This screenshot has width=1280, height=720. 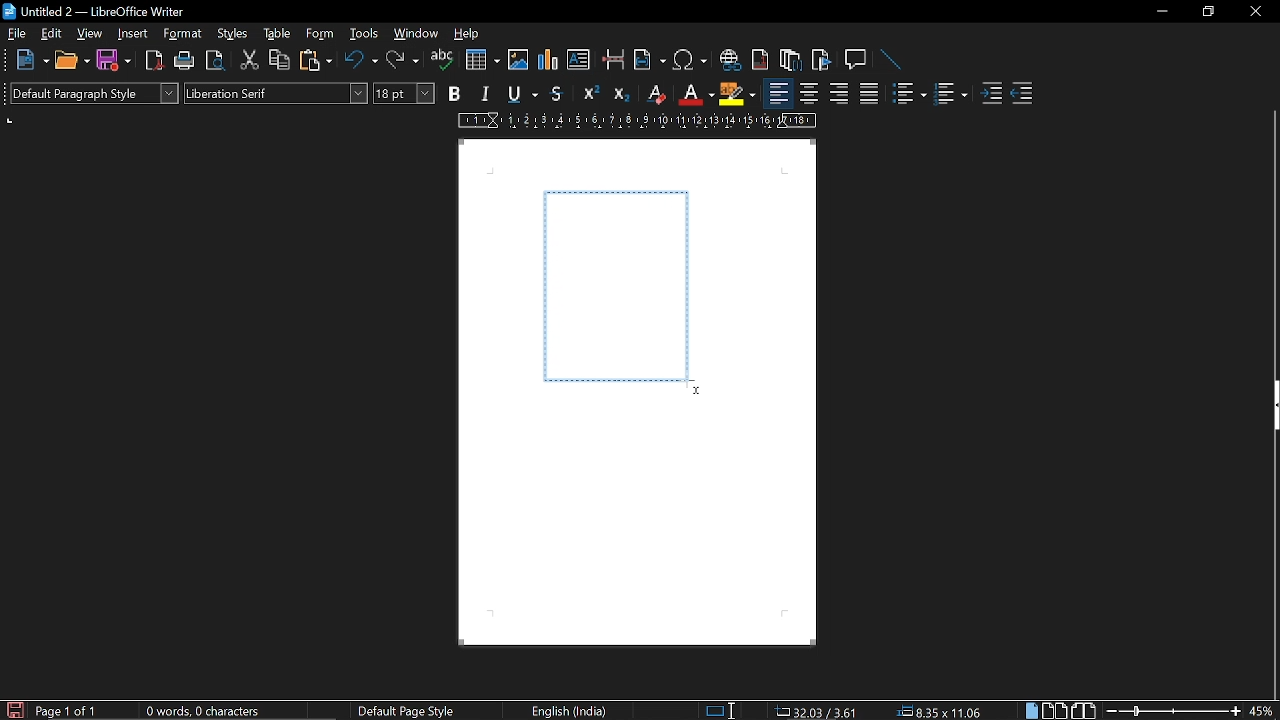 What do you see at coordinates (276, 92) in the screenshot?
I see `text style` at bounding box center [276, 92].